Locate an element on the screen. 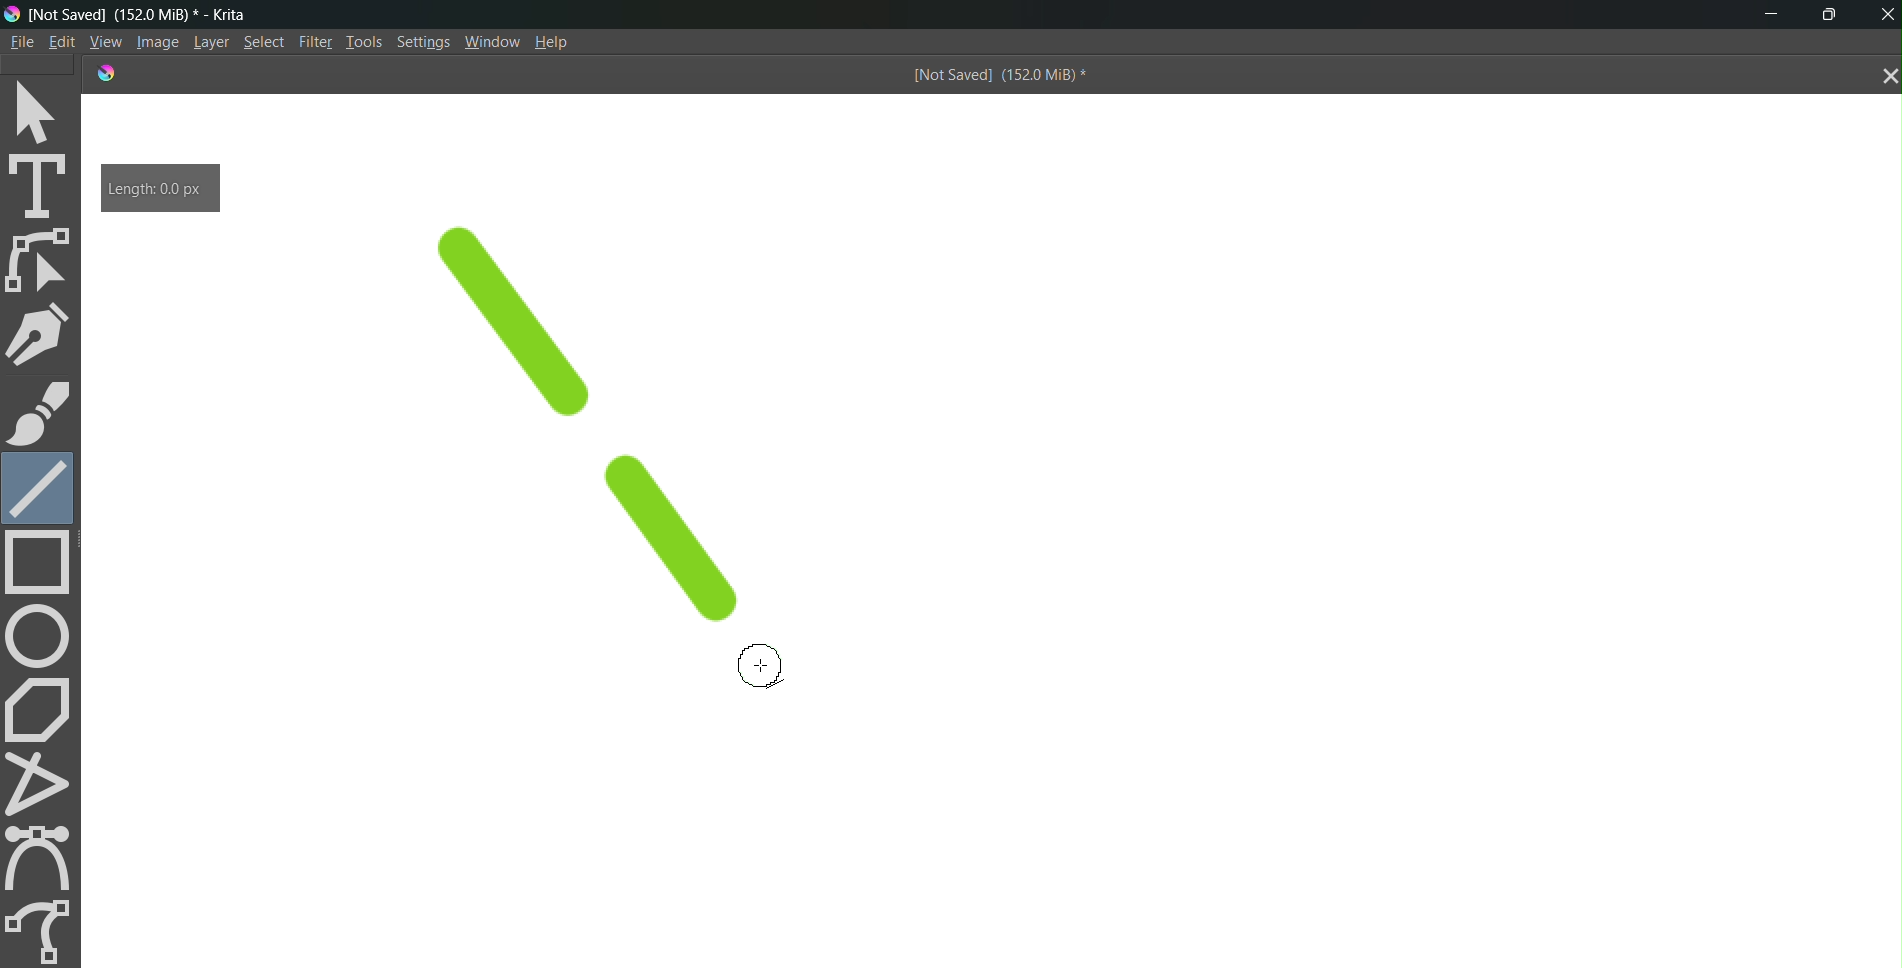 Image resolution: width=1902 pixels, height=968 pixels. pen is located at coordinates (43, 334).